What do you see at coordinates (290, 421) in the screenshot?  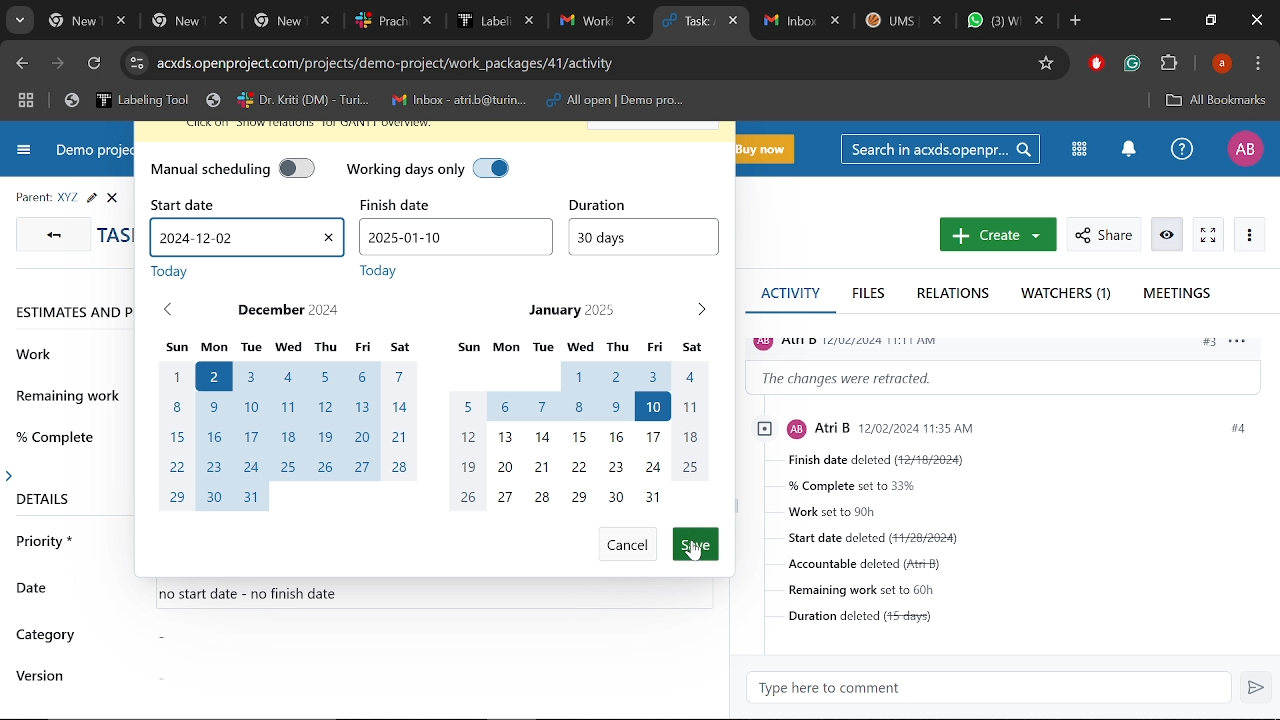 I see `Month of December` at bounding box center [290, 421].